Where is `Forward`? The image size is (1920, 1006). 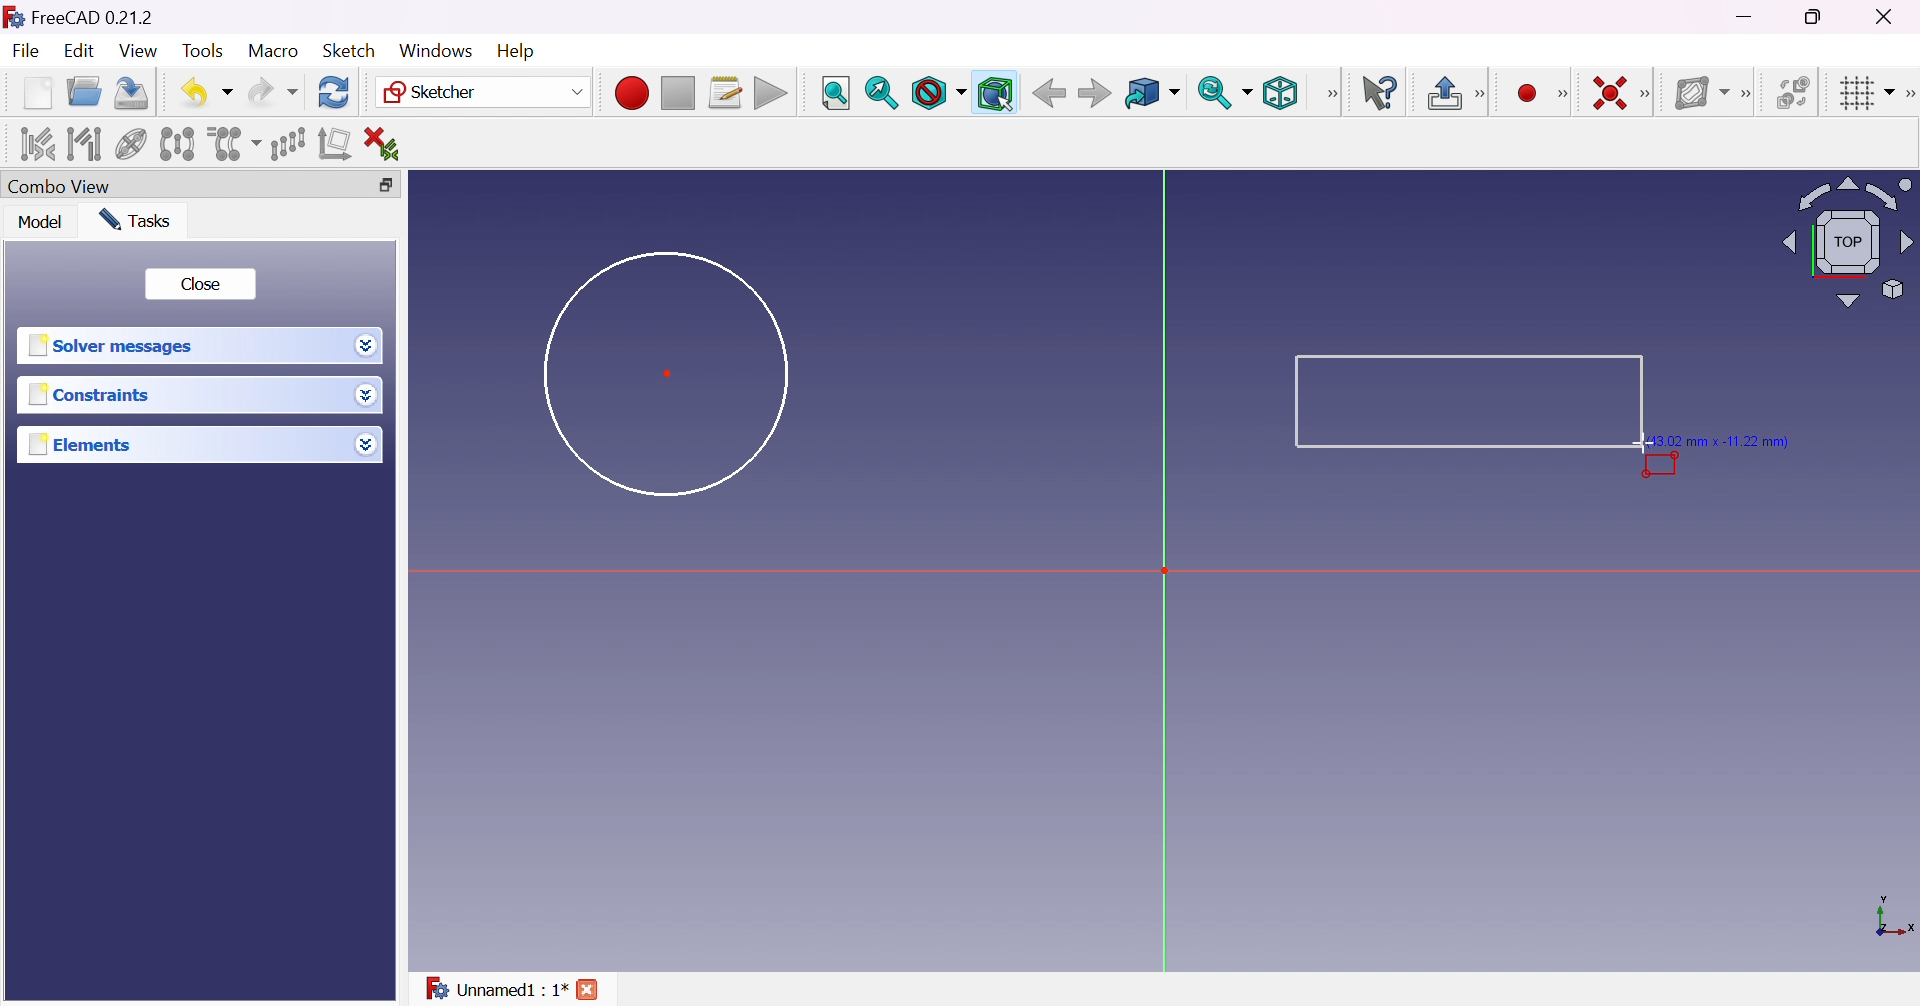
Forward is located at coordinates (1094, 95).